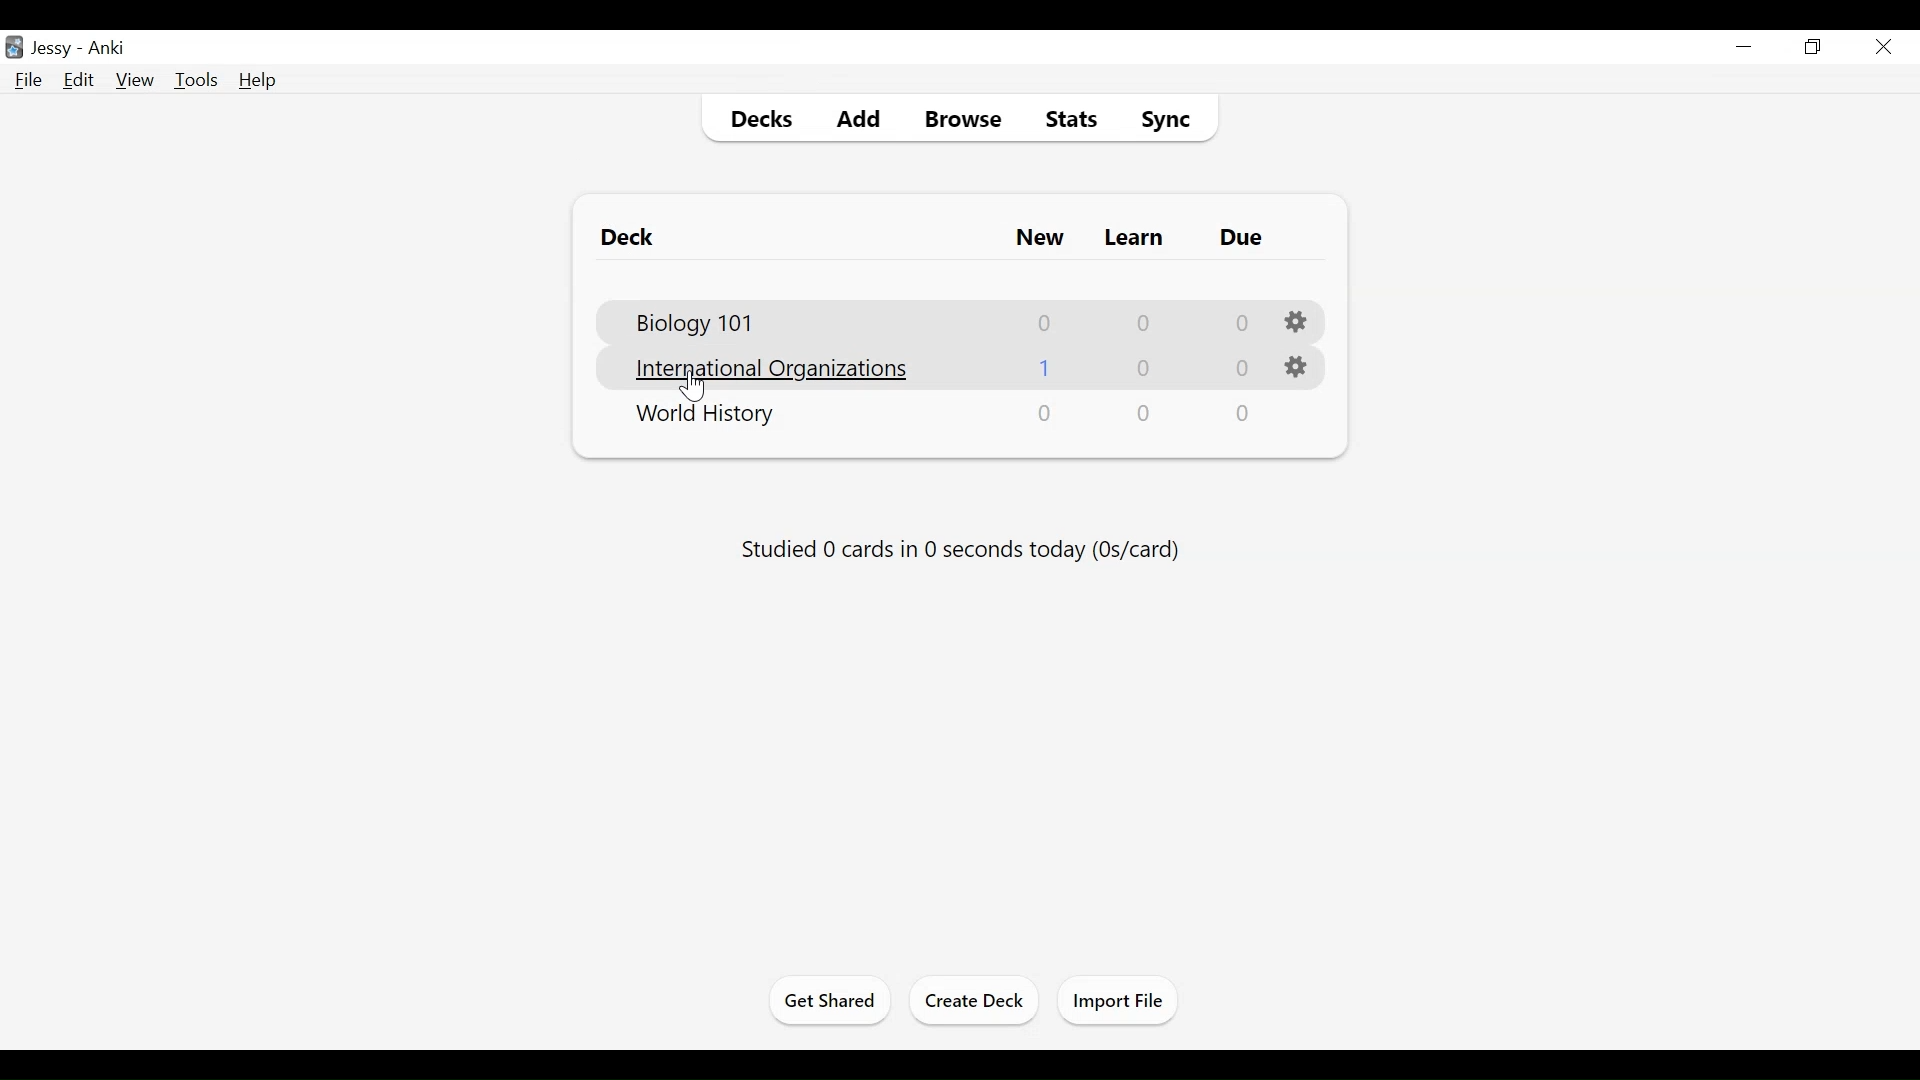  What do you see at coordinates (1051, 366) in the screenshot?
I see `1` at bounding box center [1051, 366].